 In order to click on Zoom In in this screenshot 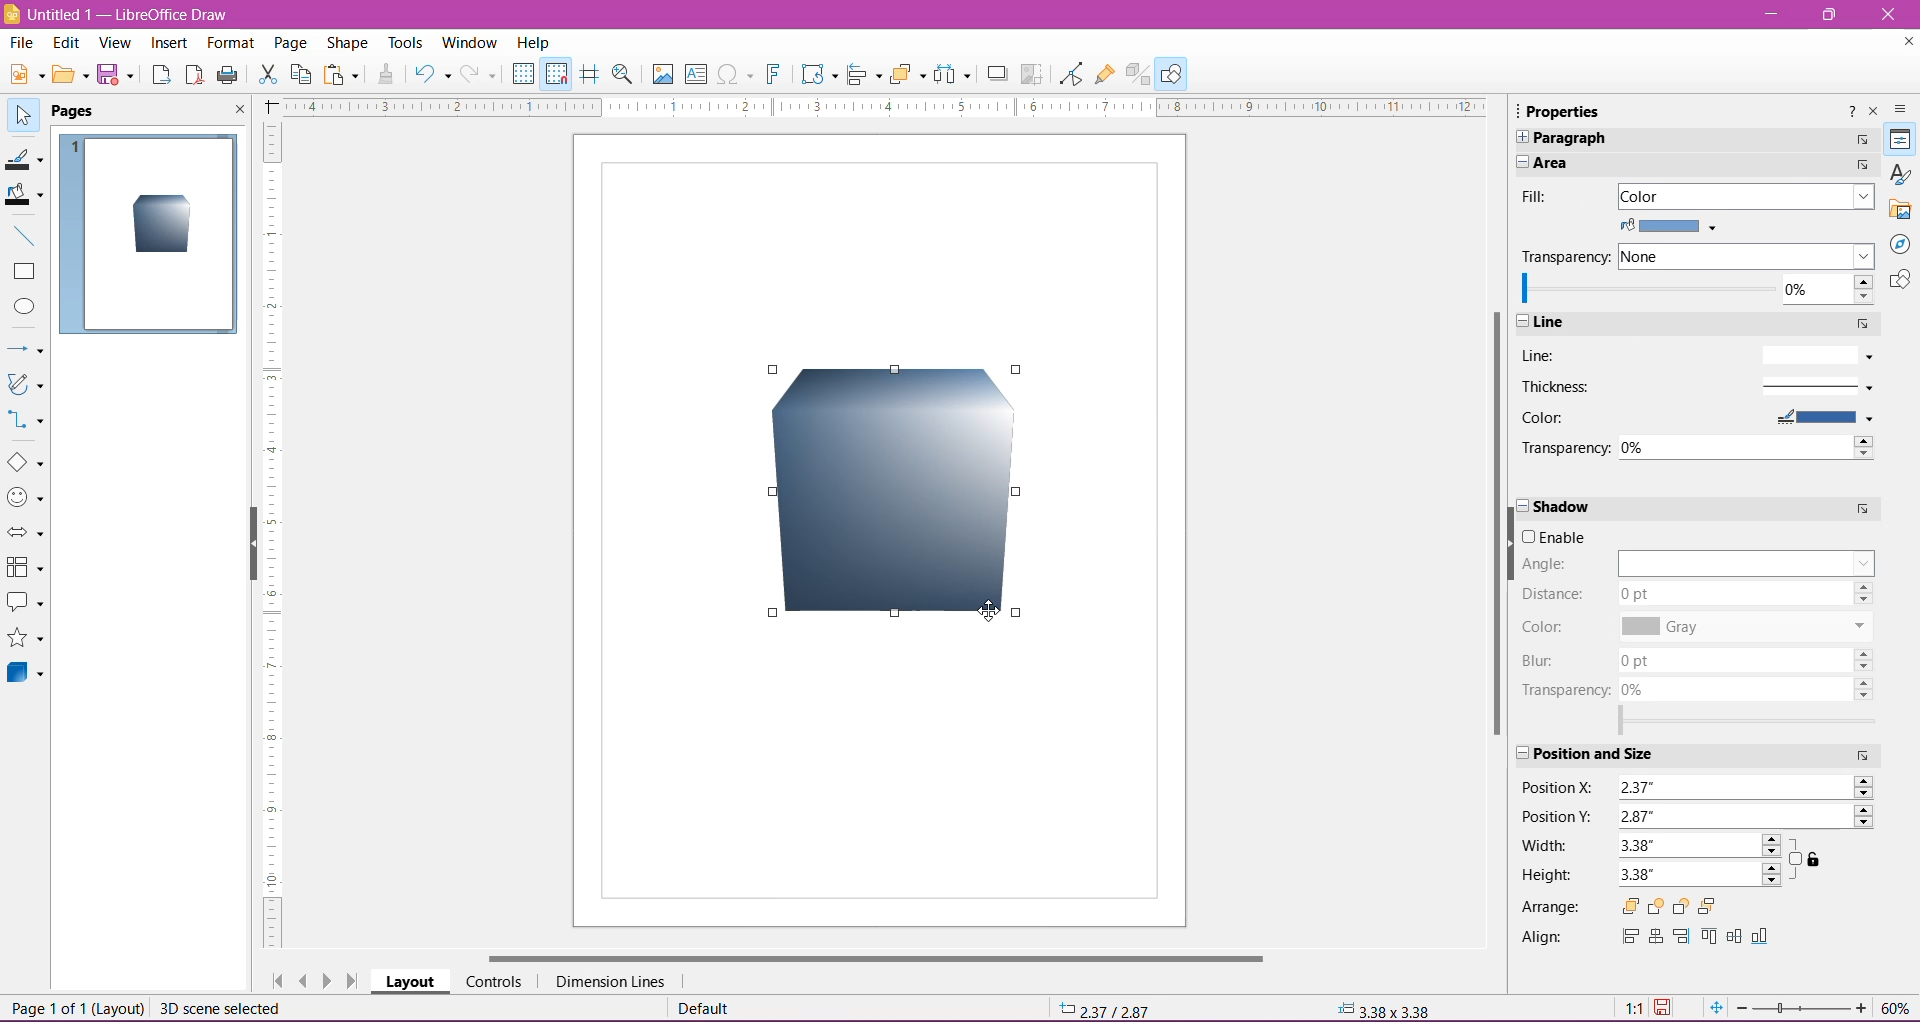, I will do `click(1861, 1007)`.